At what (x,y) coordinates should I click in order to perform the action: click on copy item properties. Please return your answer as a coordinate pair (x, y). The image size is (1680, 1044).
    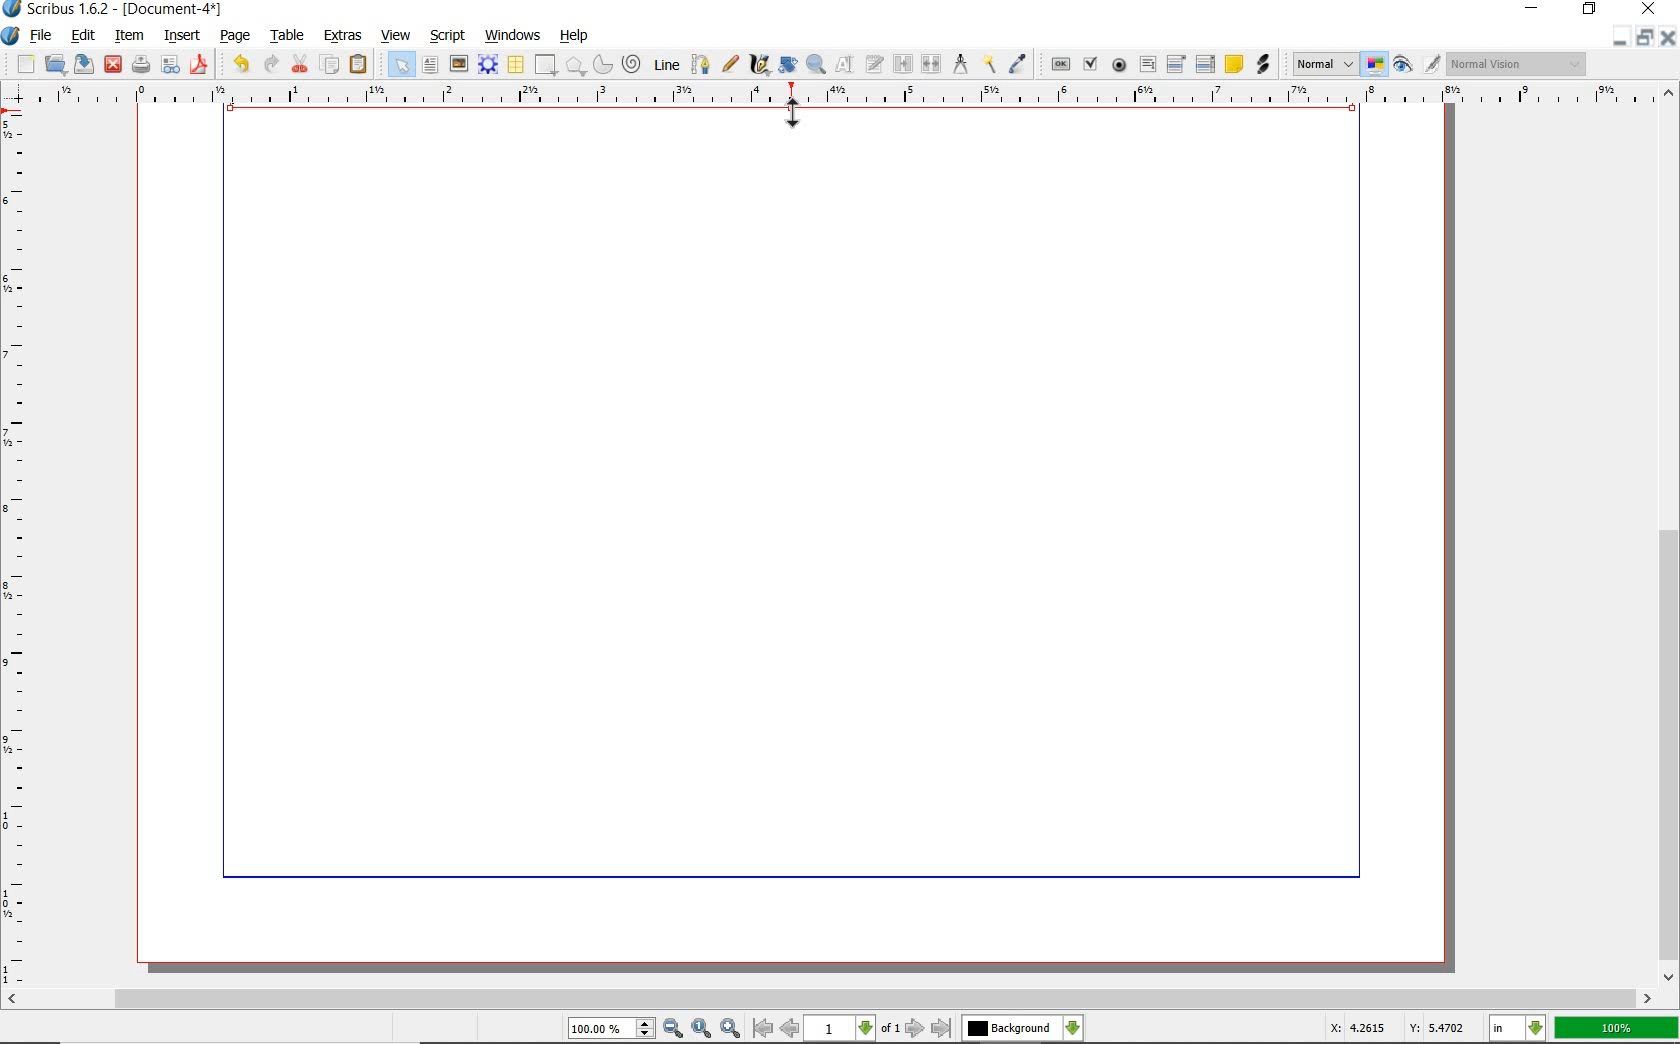
    Looking at the image, I should click on (989, 64).